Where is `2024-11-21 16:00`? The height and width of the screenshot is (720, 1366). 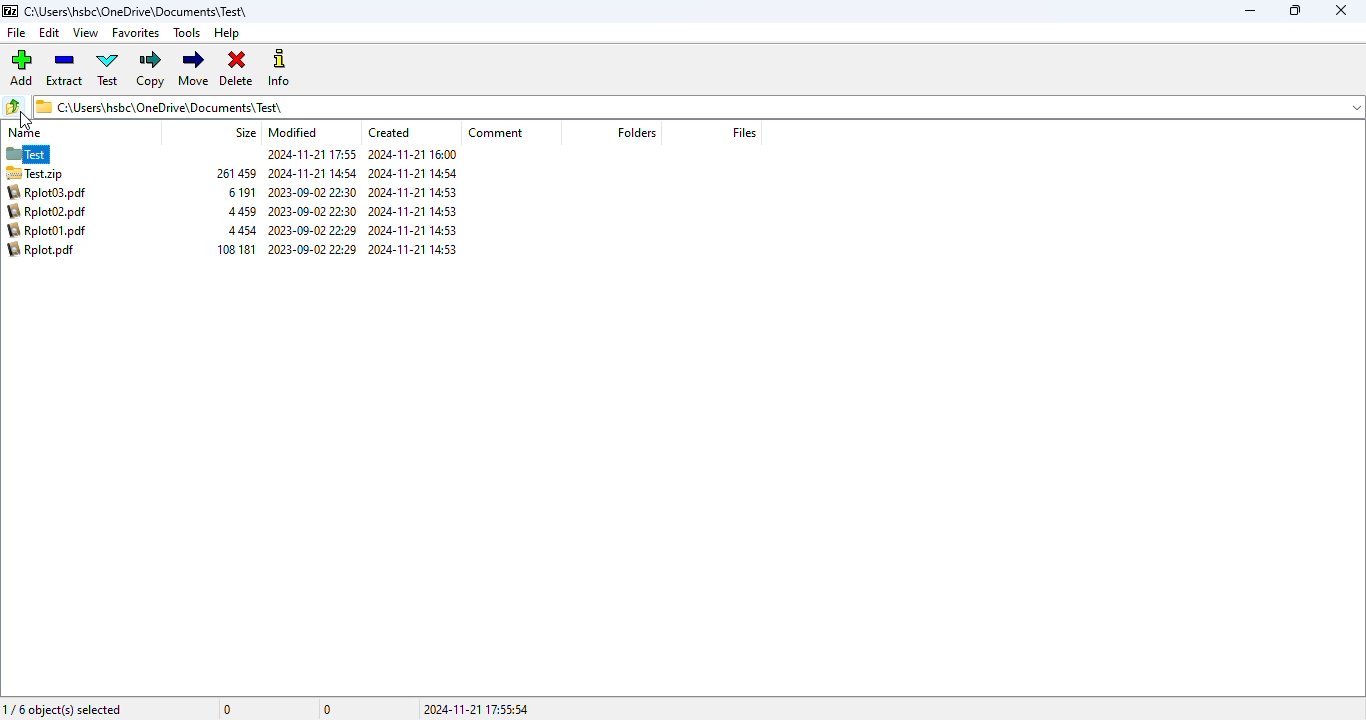 2024-11-21 16:00 is located at coordinates (412, 154).